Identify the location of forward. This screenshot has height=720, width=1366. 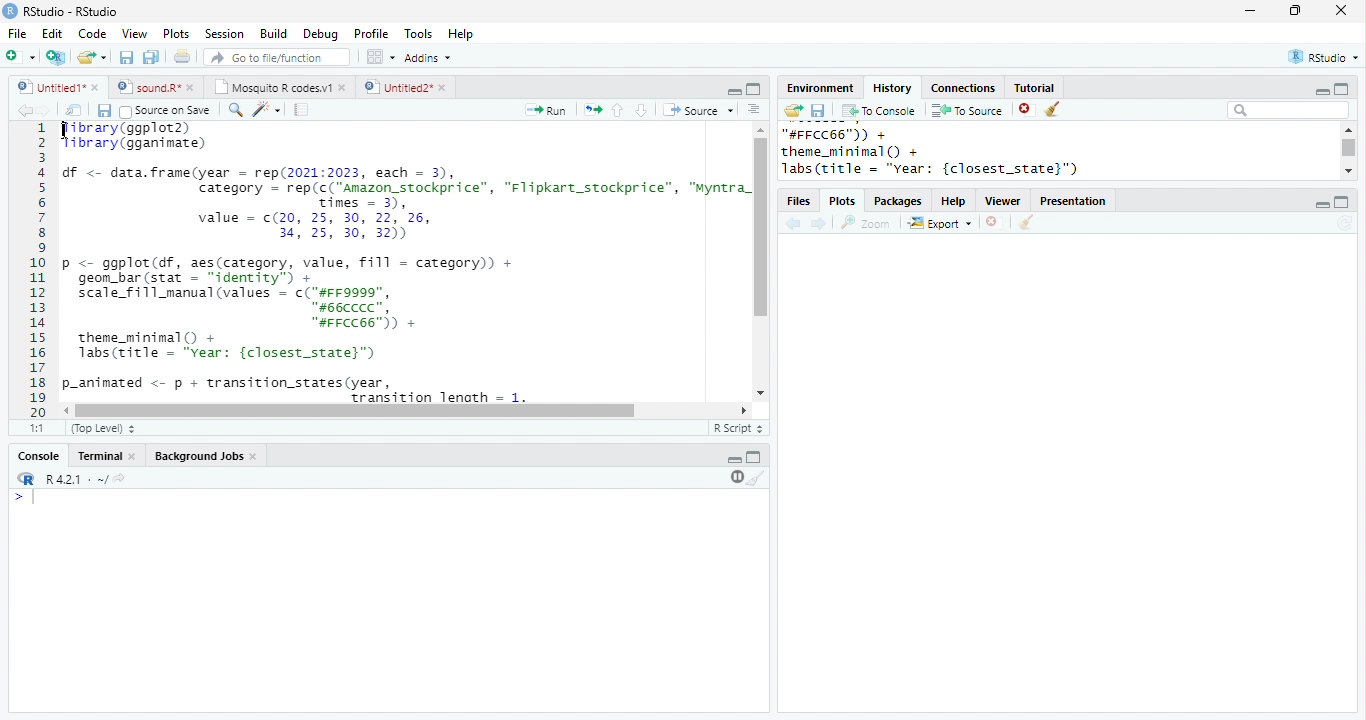
(819, 224).